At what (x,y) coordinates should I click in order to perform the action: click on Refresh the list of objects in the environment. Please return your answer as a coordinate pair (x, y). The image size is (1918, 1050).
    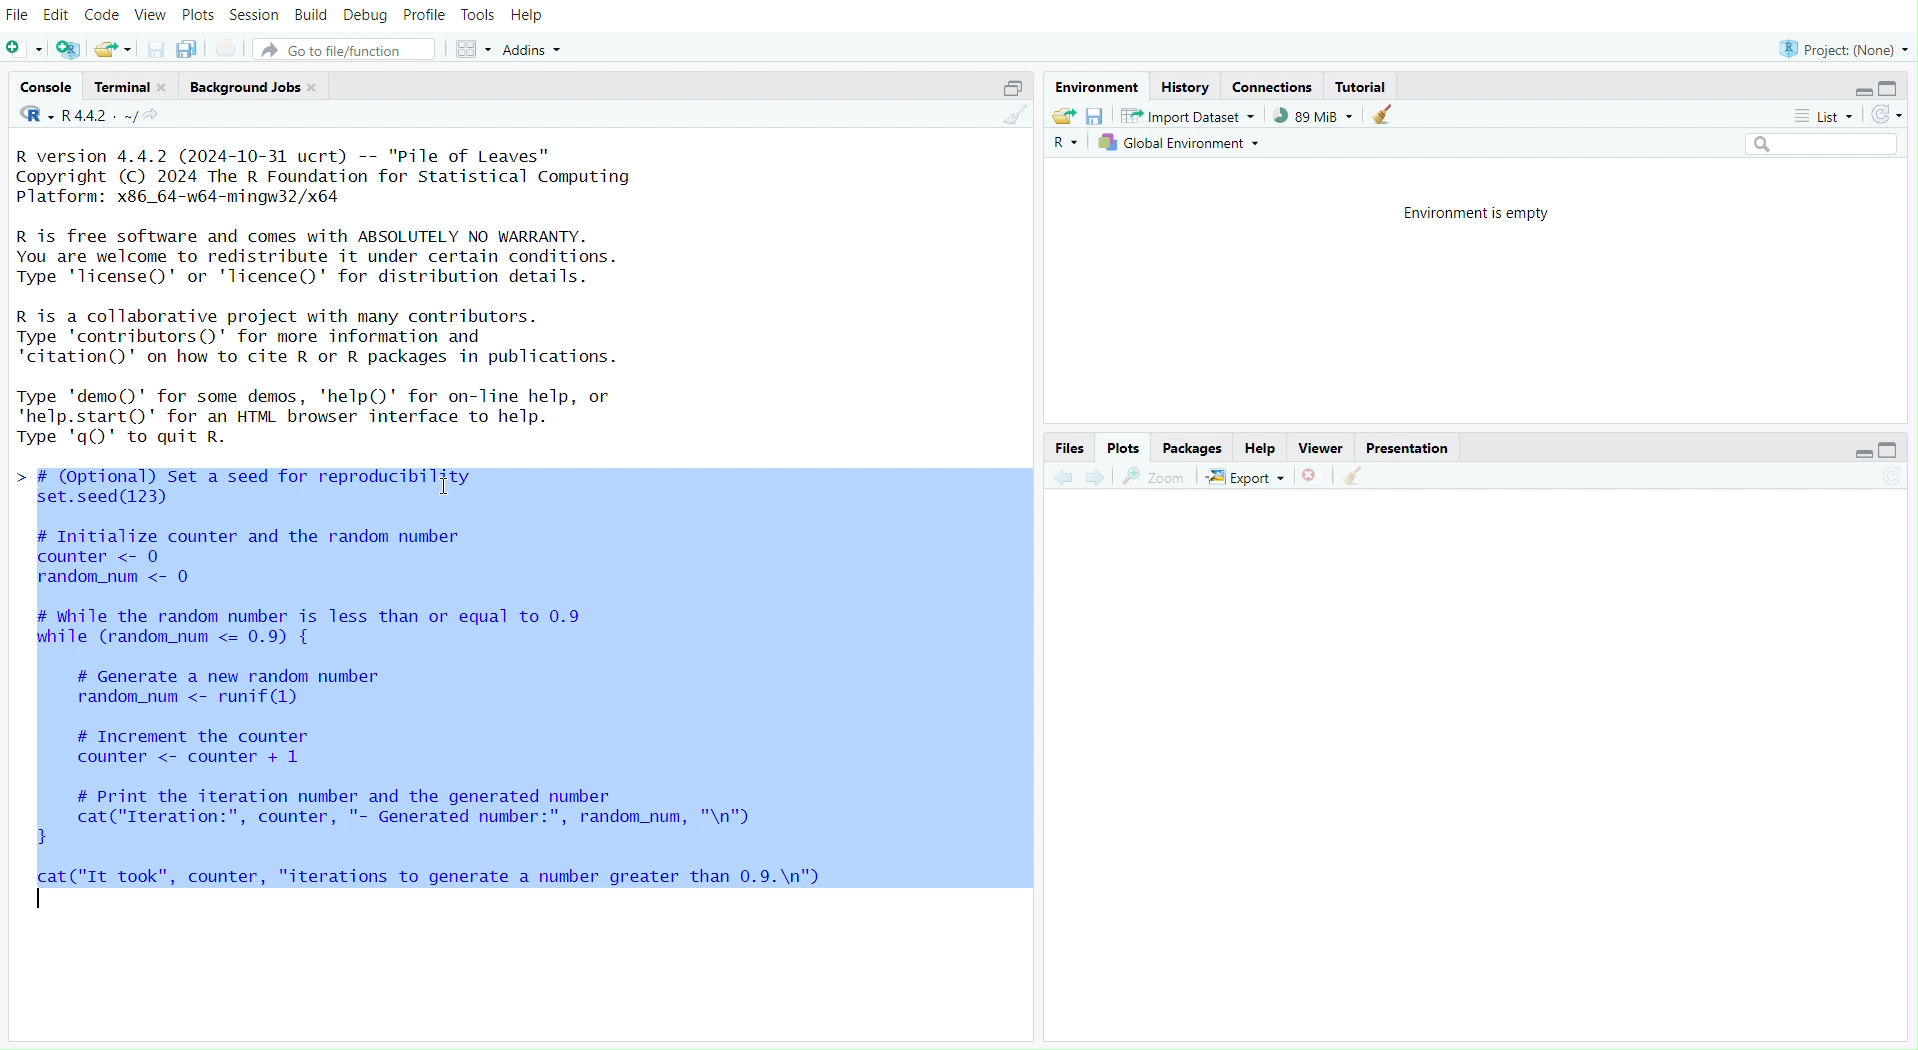
    Looking at the image, I should click on (1886, 113).